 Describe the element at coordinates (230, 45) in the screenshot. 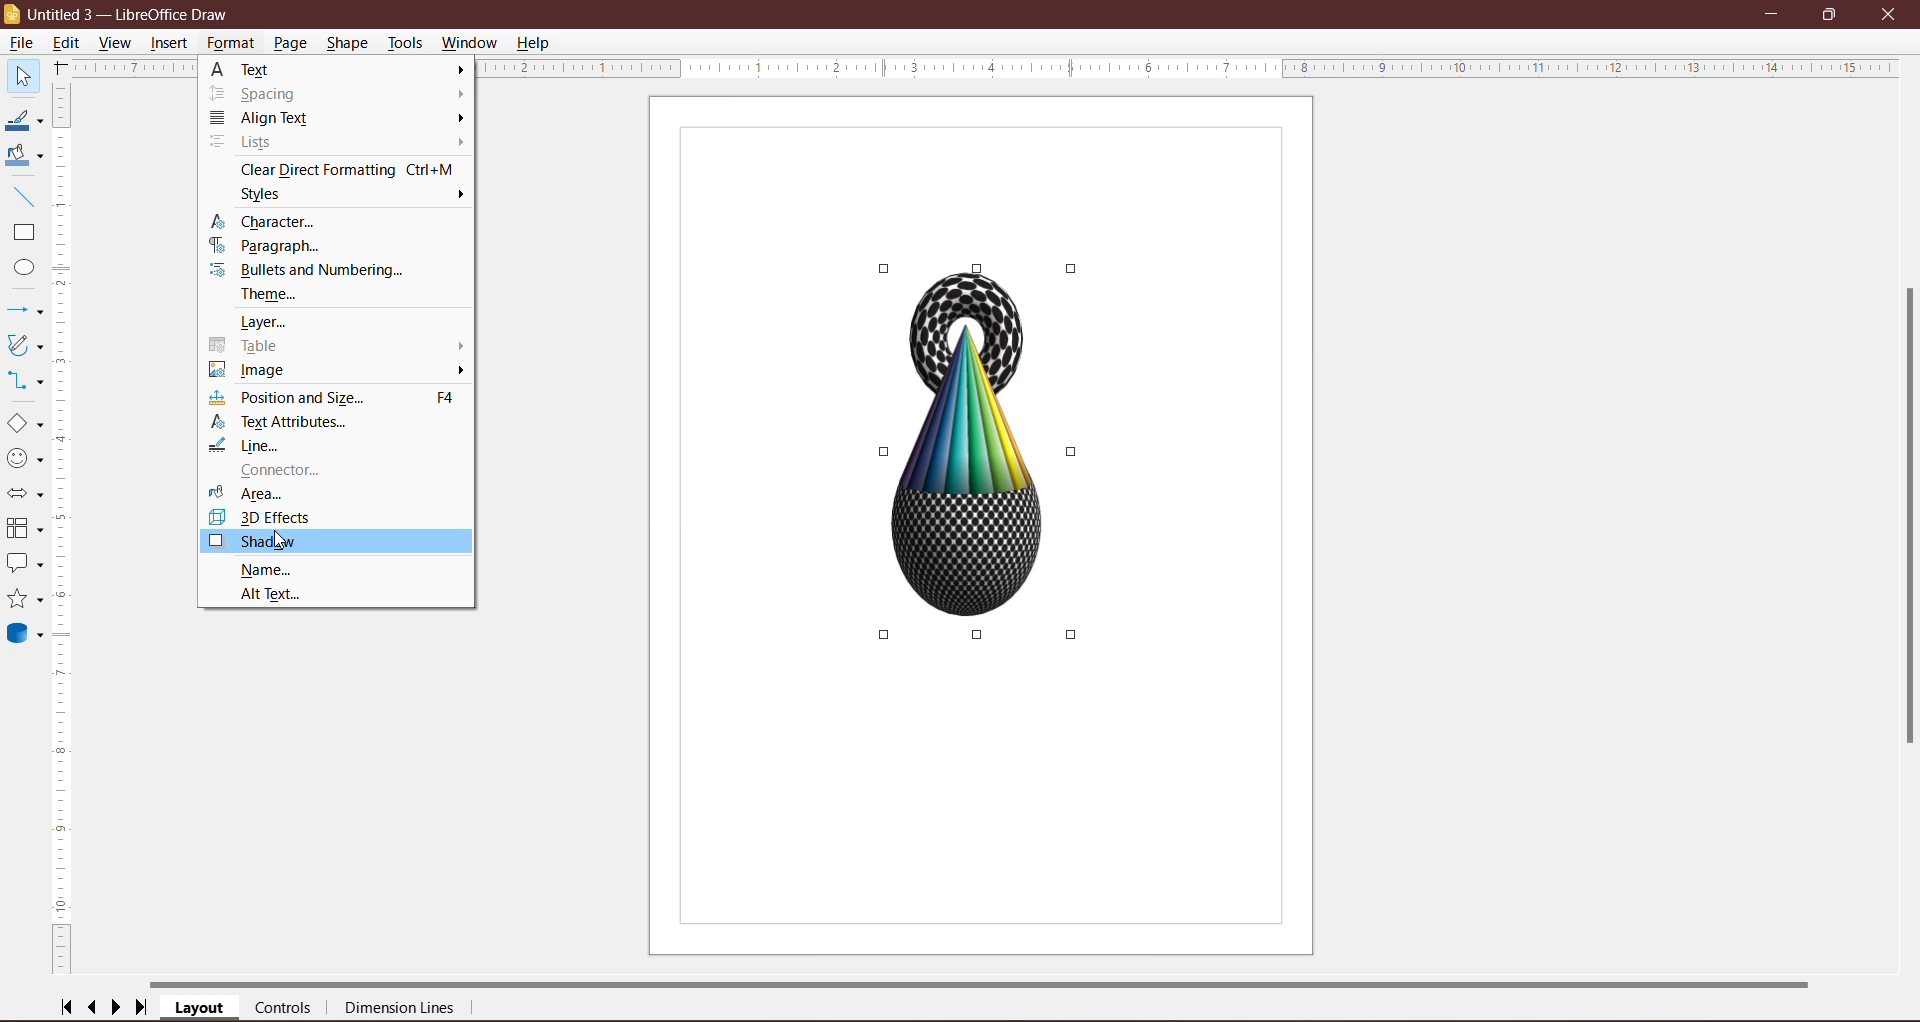

I see `Format` at that location.